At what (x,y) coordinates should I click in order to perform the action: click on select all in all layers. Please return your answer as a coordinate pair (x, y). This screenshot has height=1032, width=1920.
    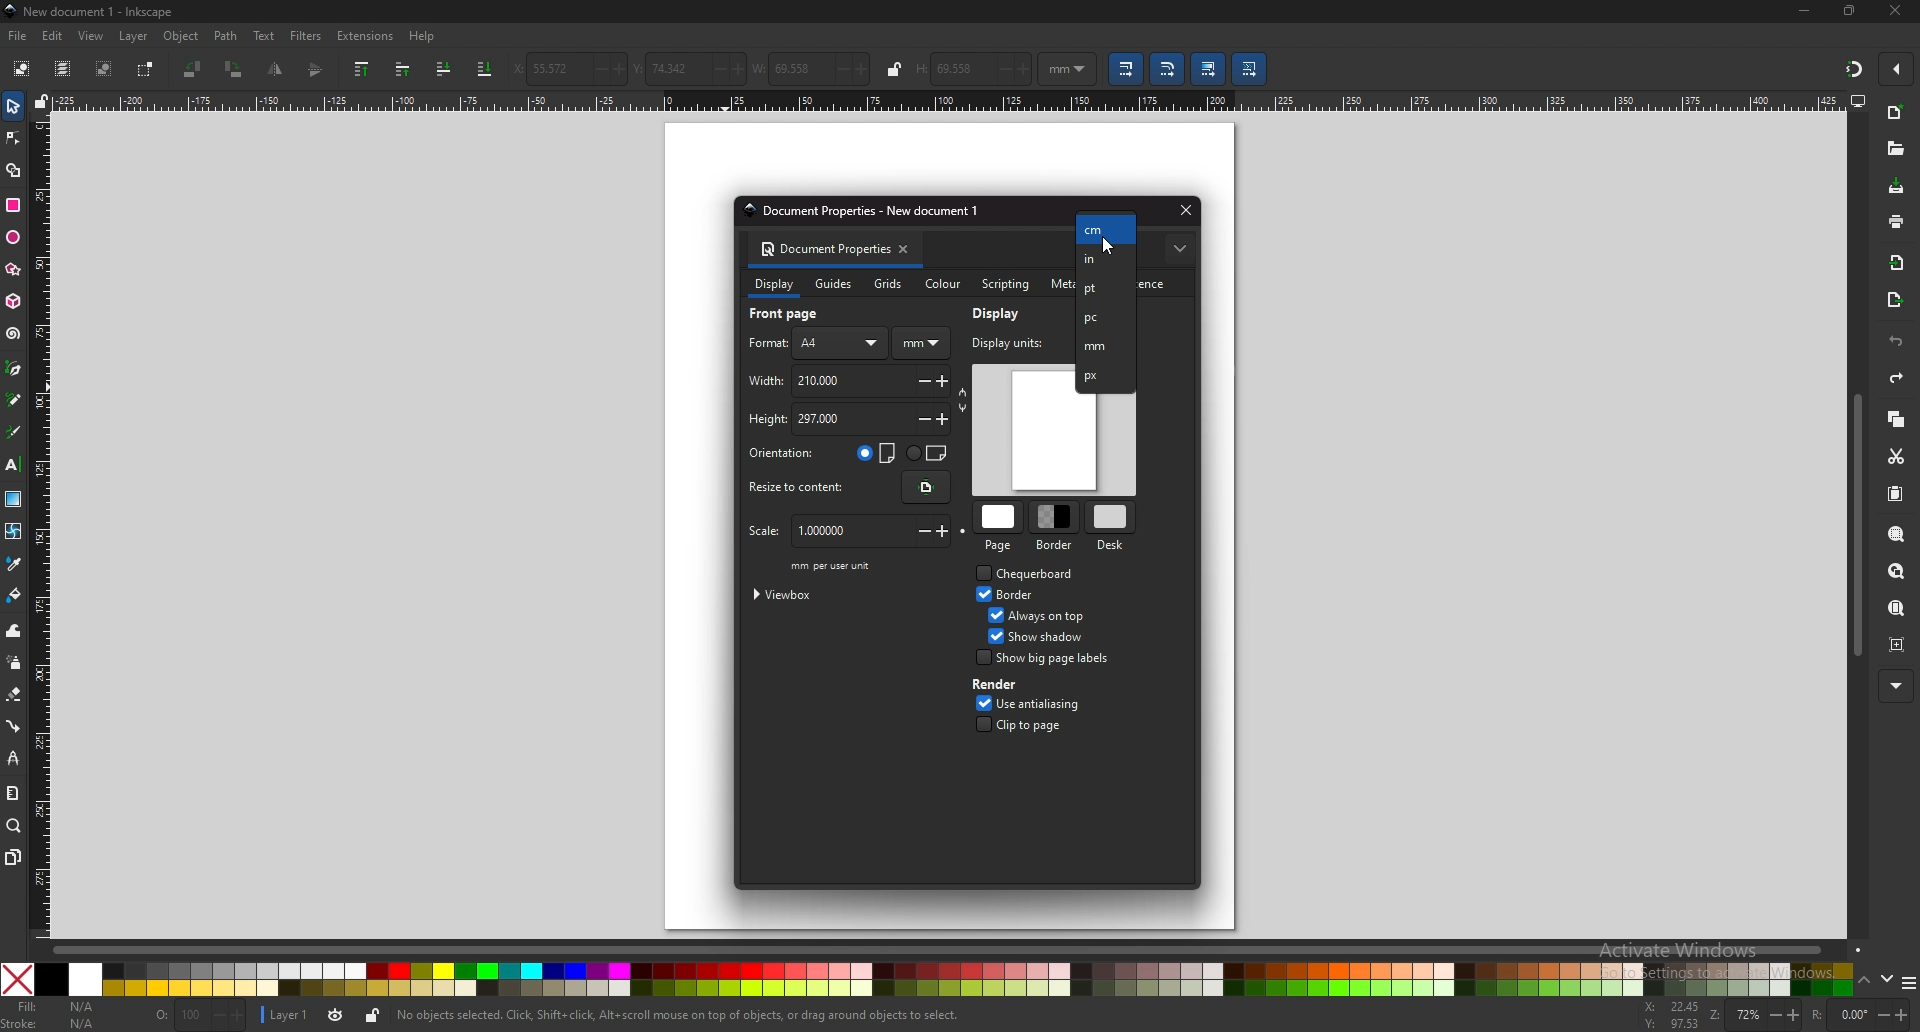
    Looking at the image, I should click on (62, 69).